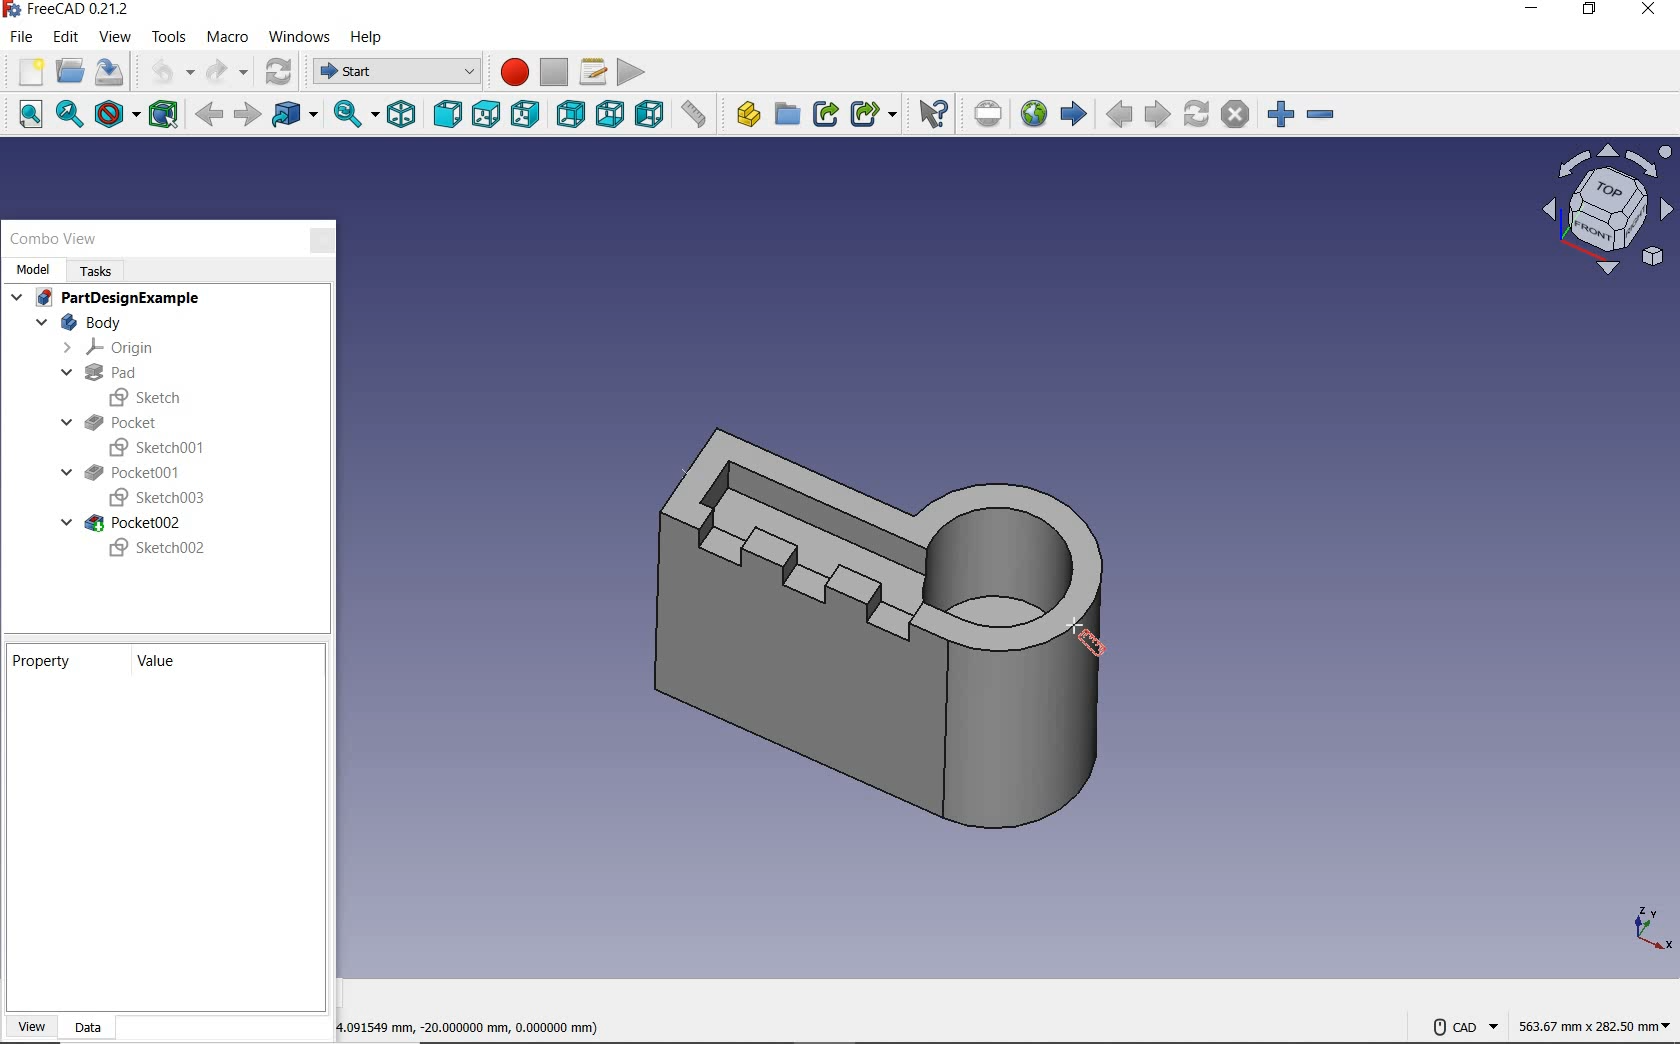 This screenshot has height=1044, width=1680. Describe the element at coordinates (322, 241) in the screenshot. I see `CLOSE` at that location.